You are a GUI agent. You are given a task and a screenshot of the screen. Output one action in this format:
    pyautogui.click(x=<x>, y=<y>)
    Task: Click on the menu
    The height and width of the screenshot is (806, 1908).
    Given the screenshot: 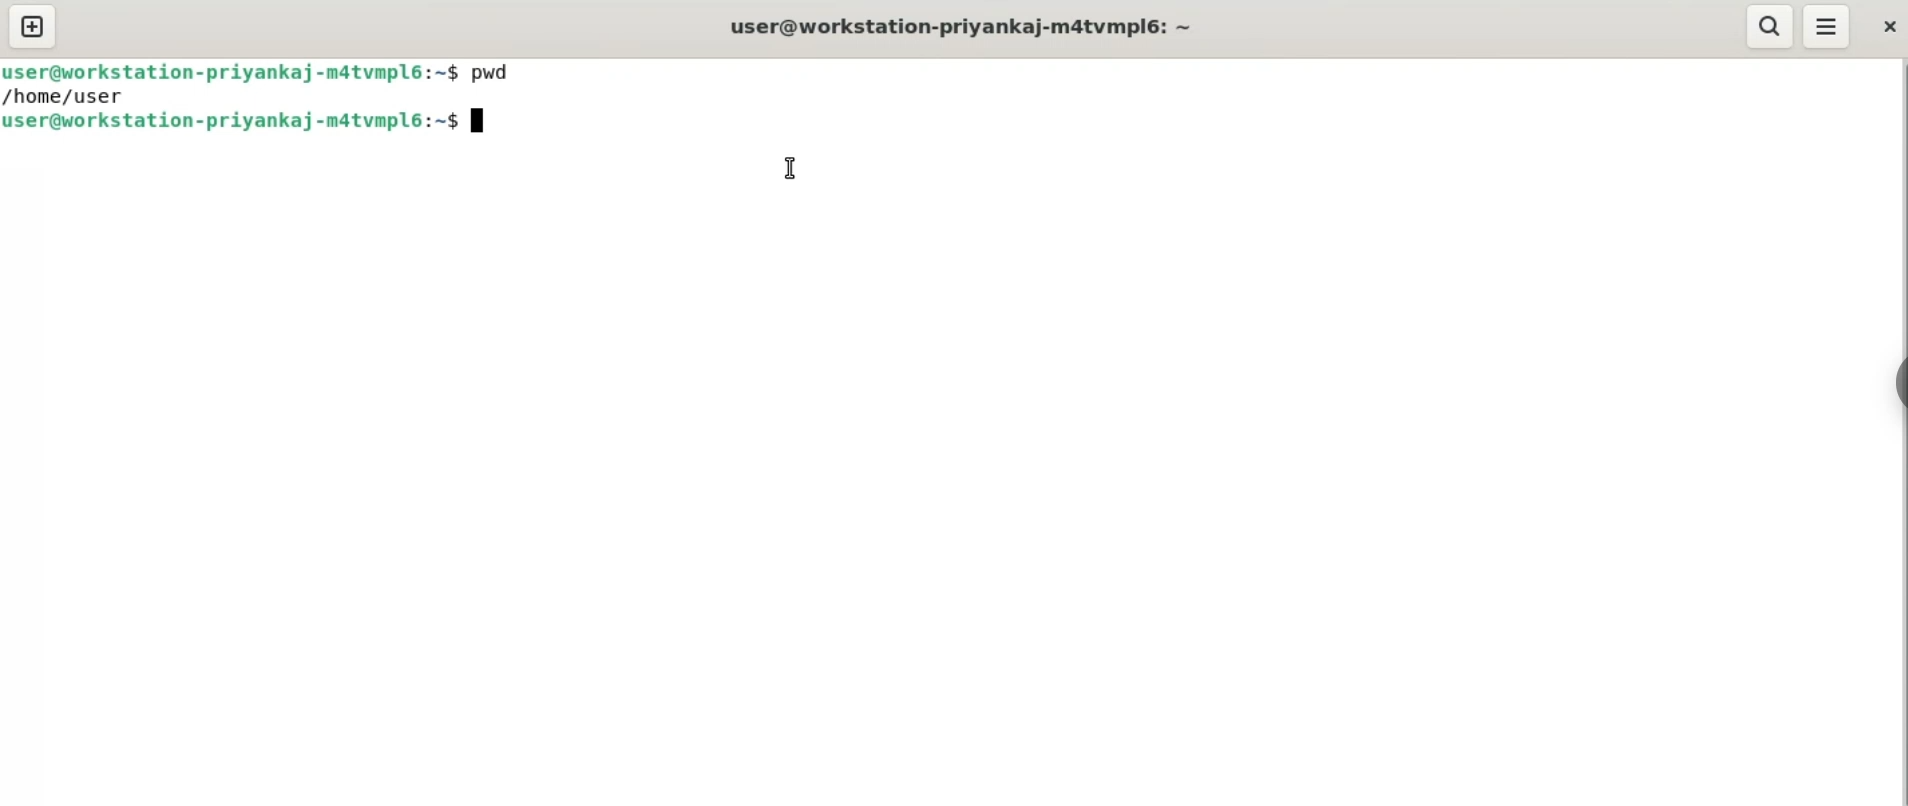 What is the action you would take?
    pyautogui.click(x=1828, y=28)
    